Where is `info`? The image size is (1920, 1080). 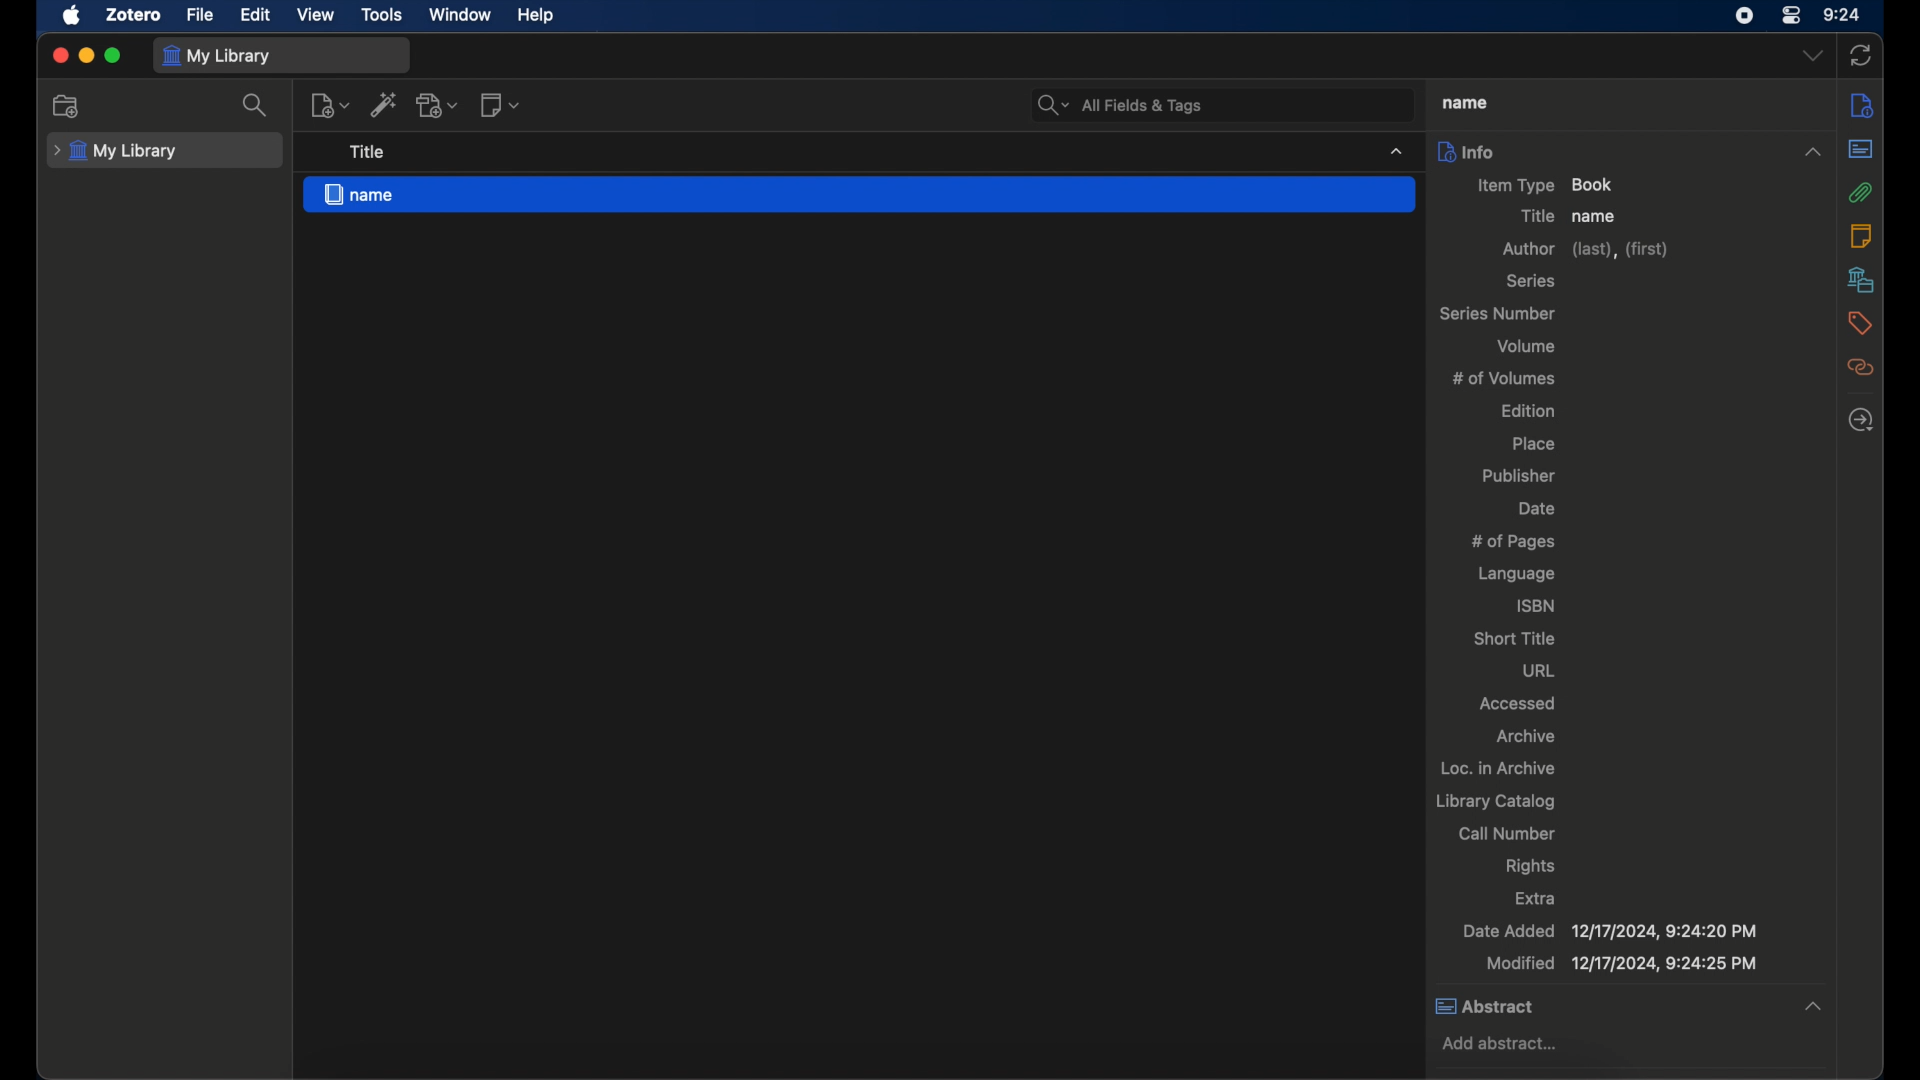
info is located at coordinates (1465, 151).